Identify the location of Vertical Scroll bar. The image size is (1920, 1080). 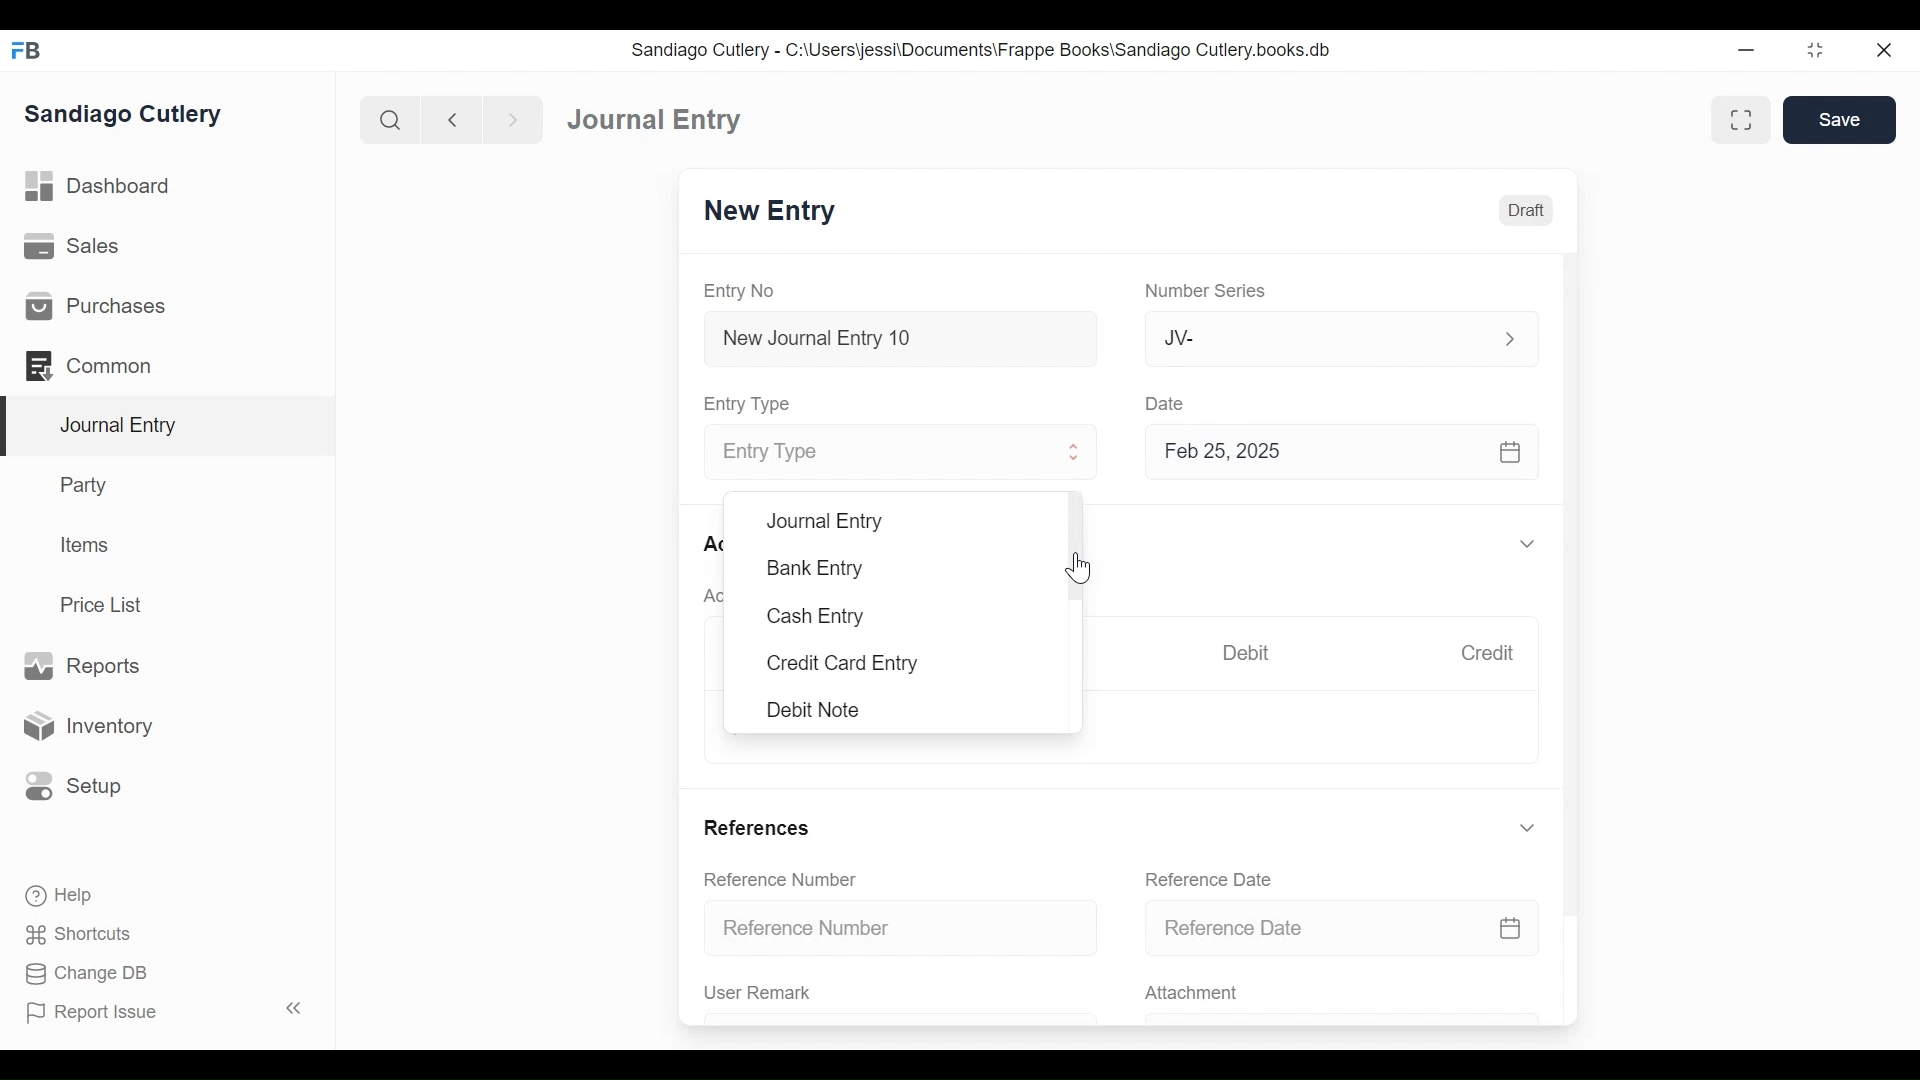
(1575, 572).